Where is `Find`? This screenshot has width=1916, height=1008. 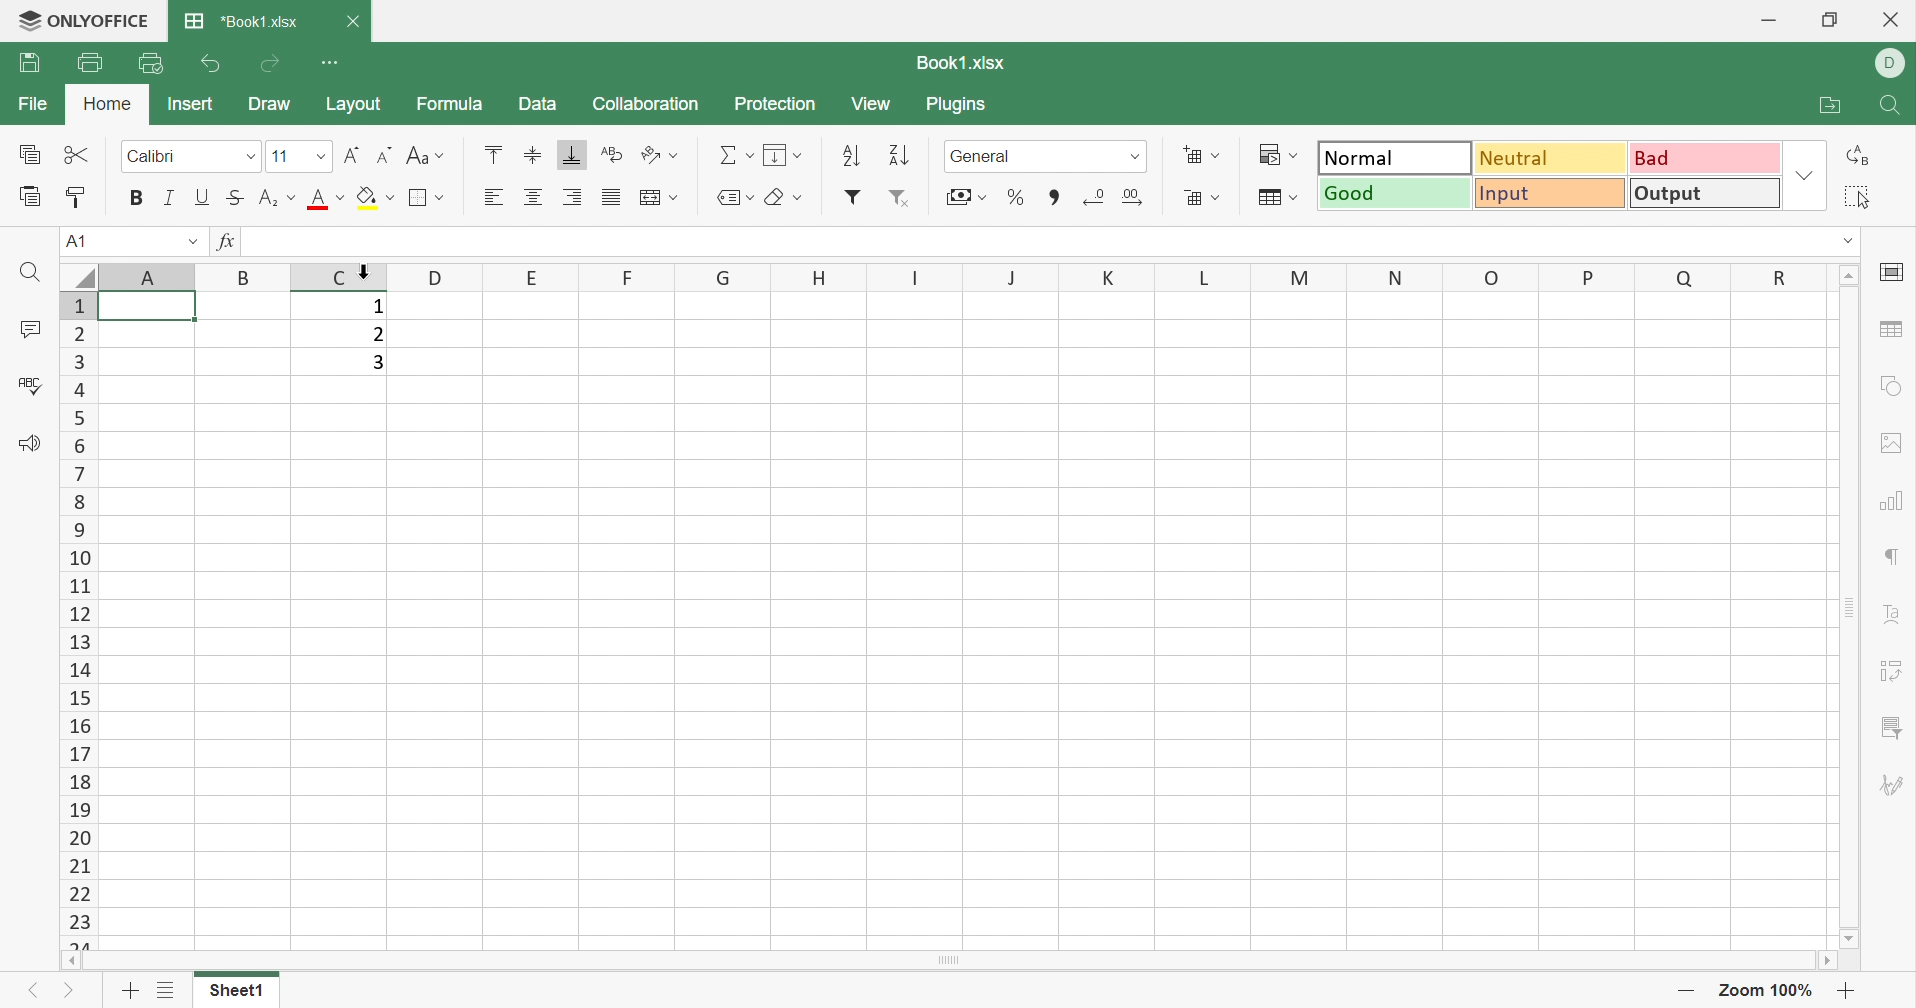 Find is located at coordinates (1891, 103).